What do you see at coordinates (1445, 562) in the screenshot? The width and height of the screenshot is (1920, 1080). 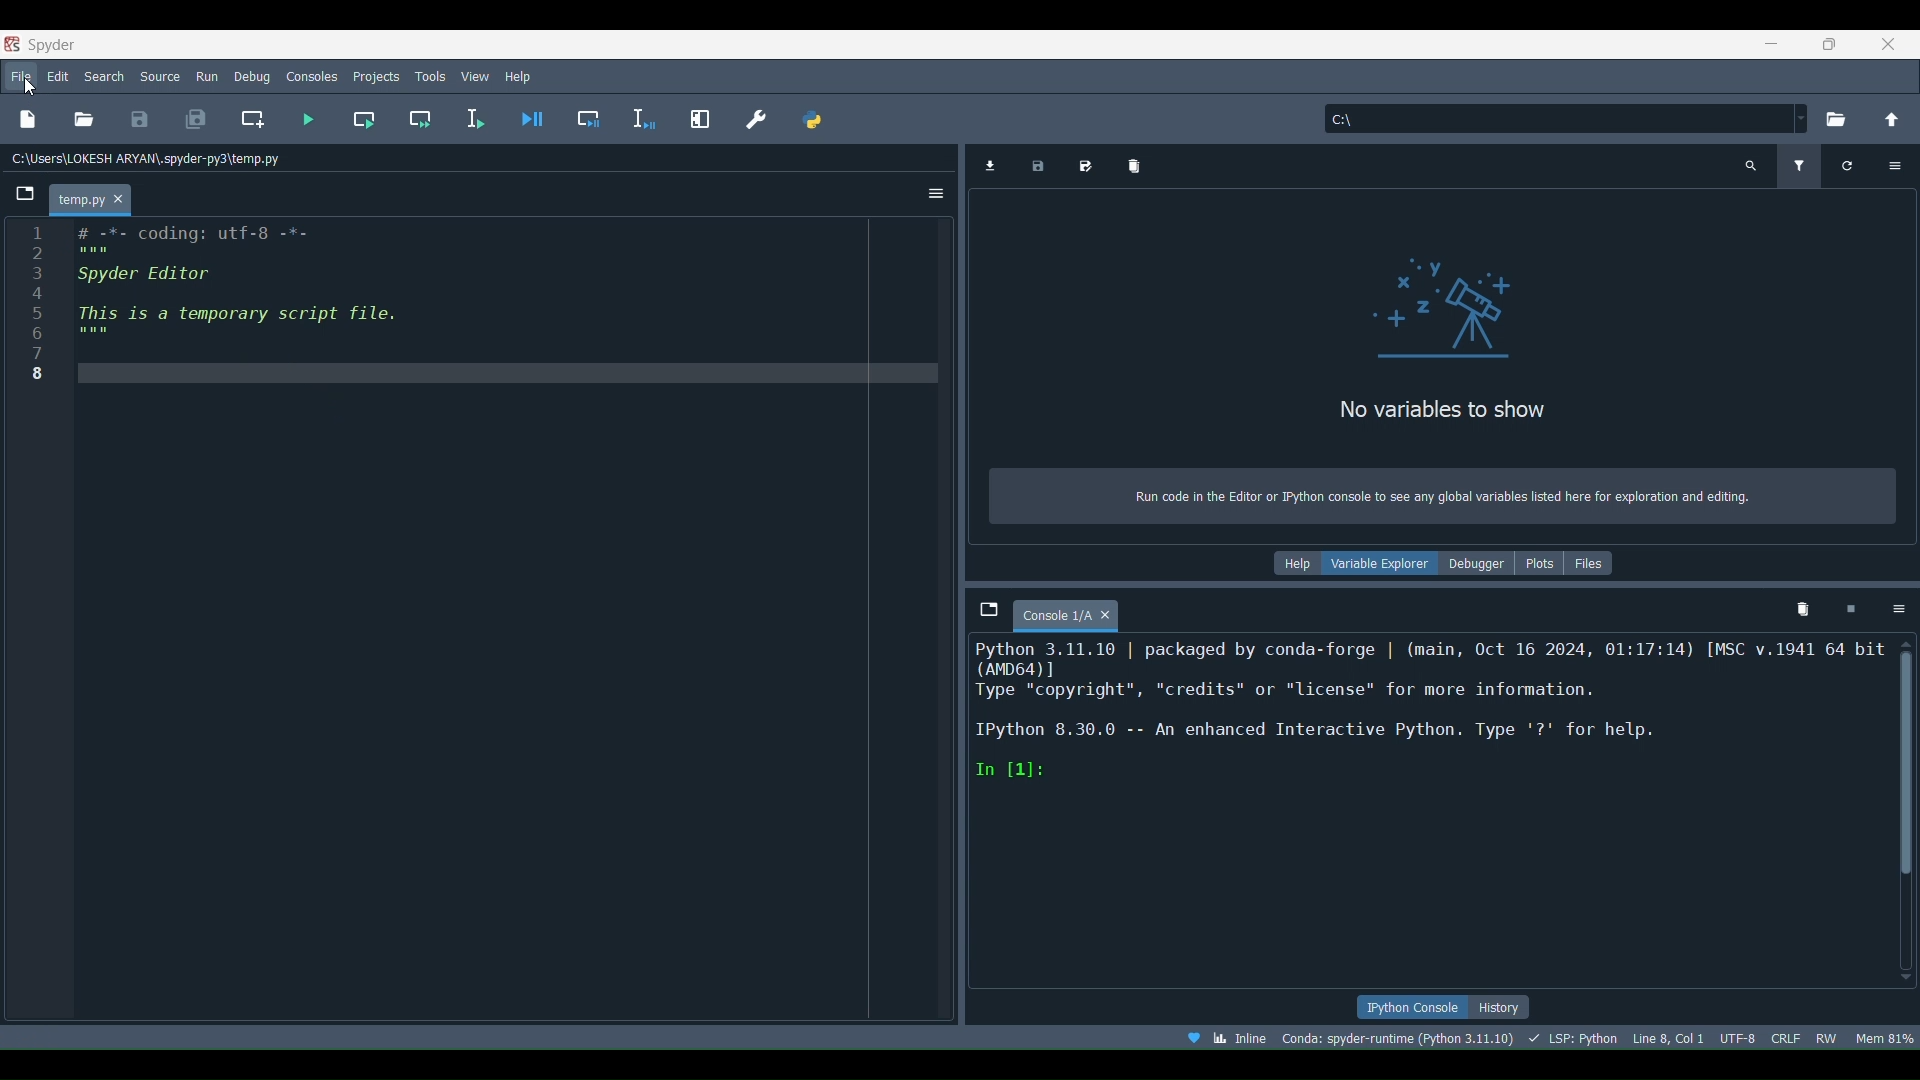 I see `` at bounding box center [1445, 562].